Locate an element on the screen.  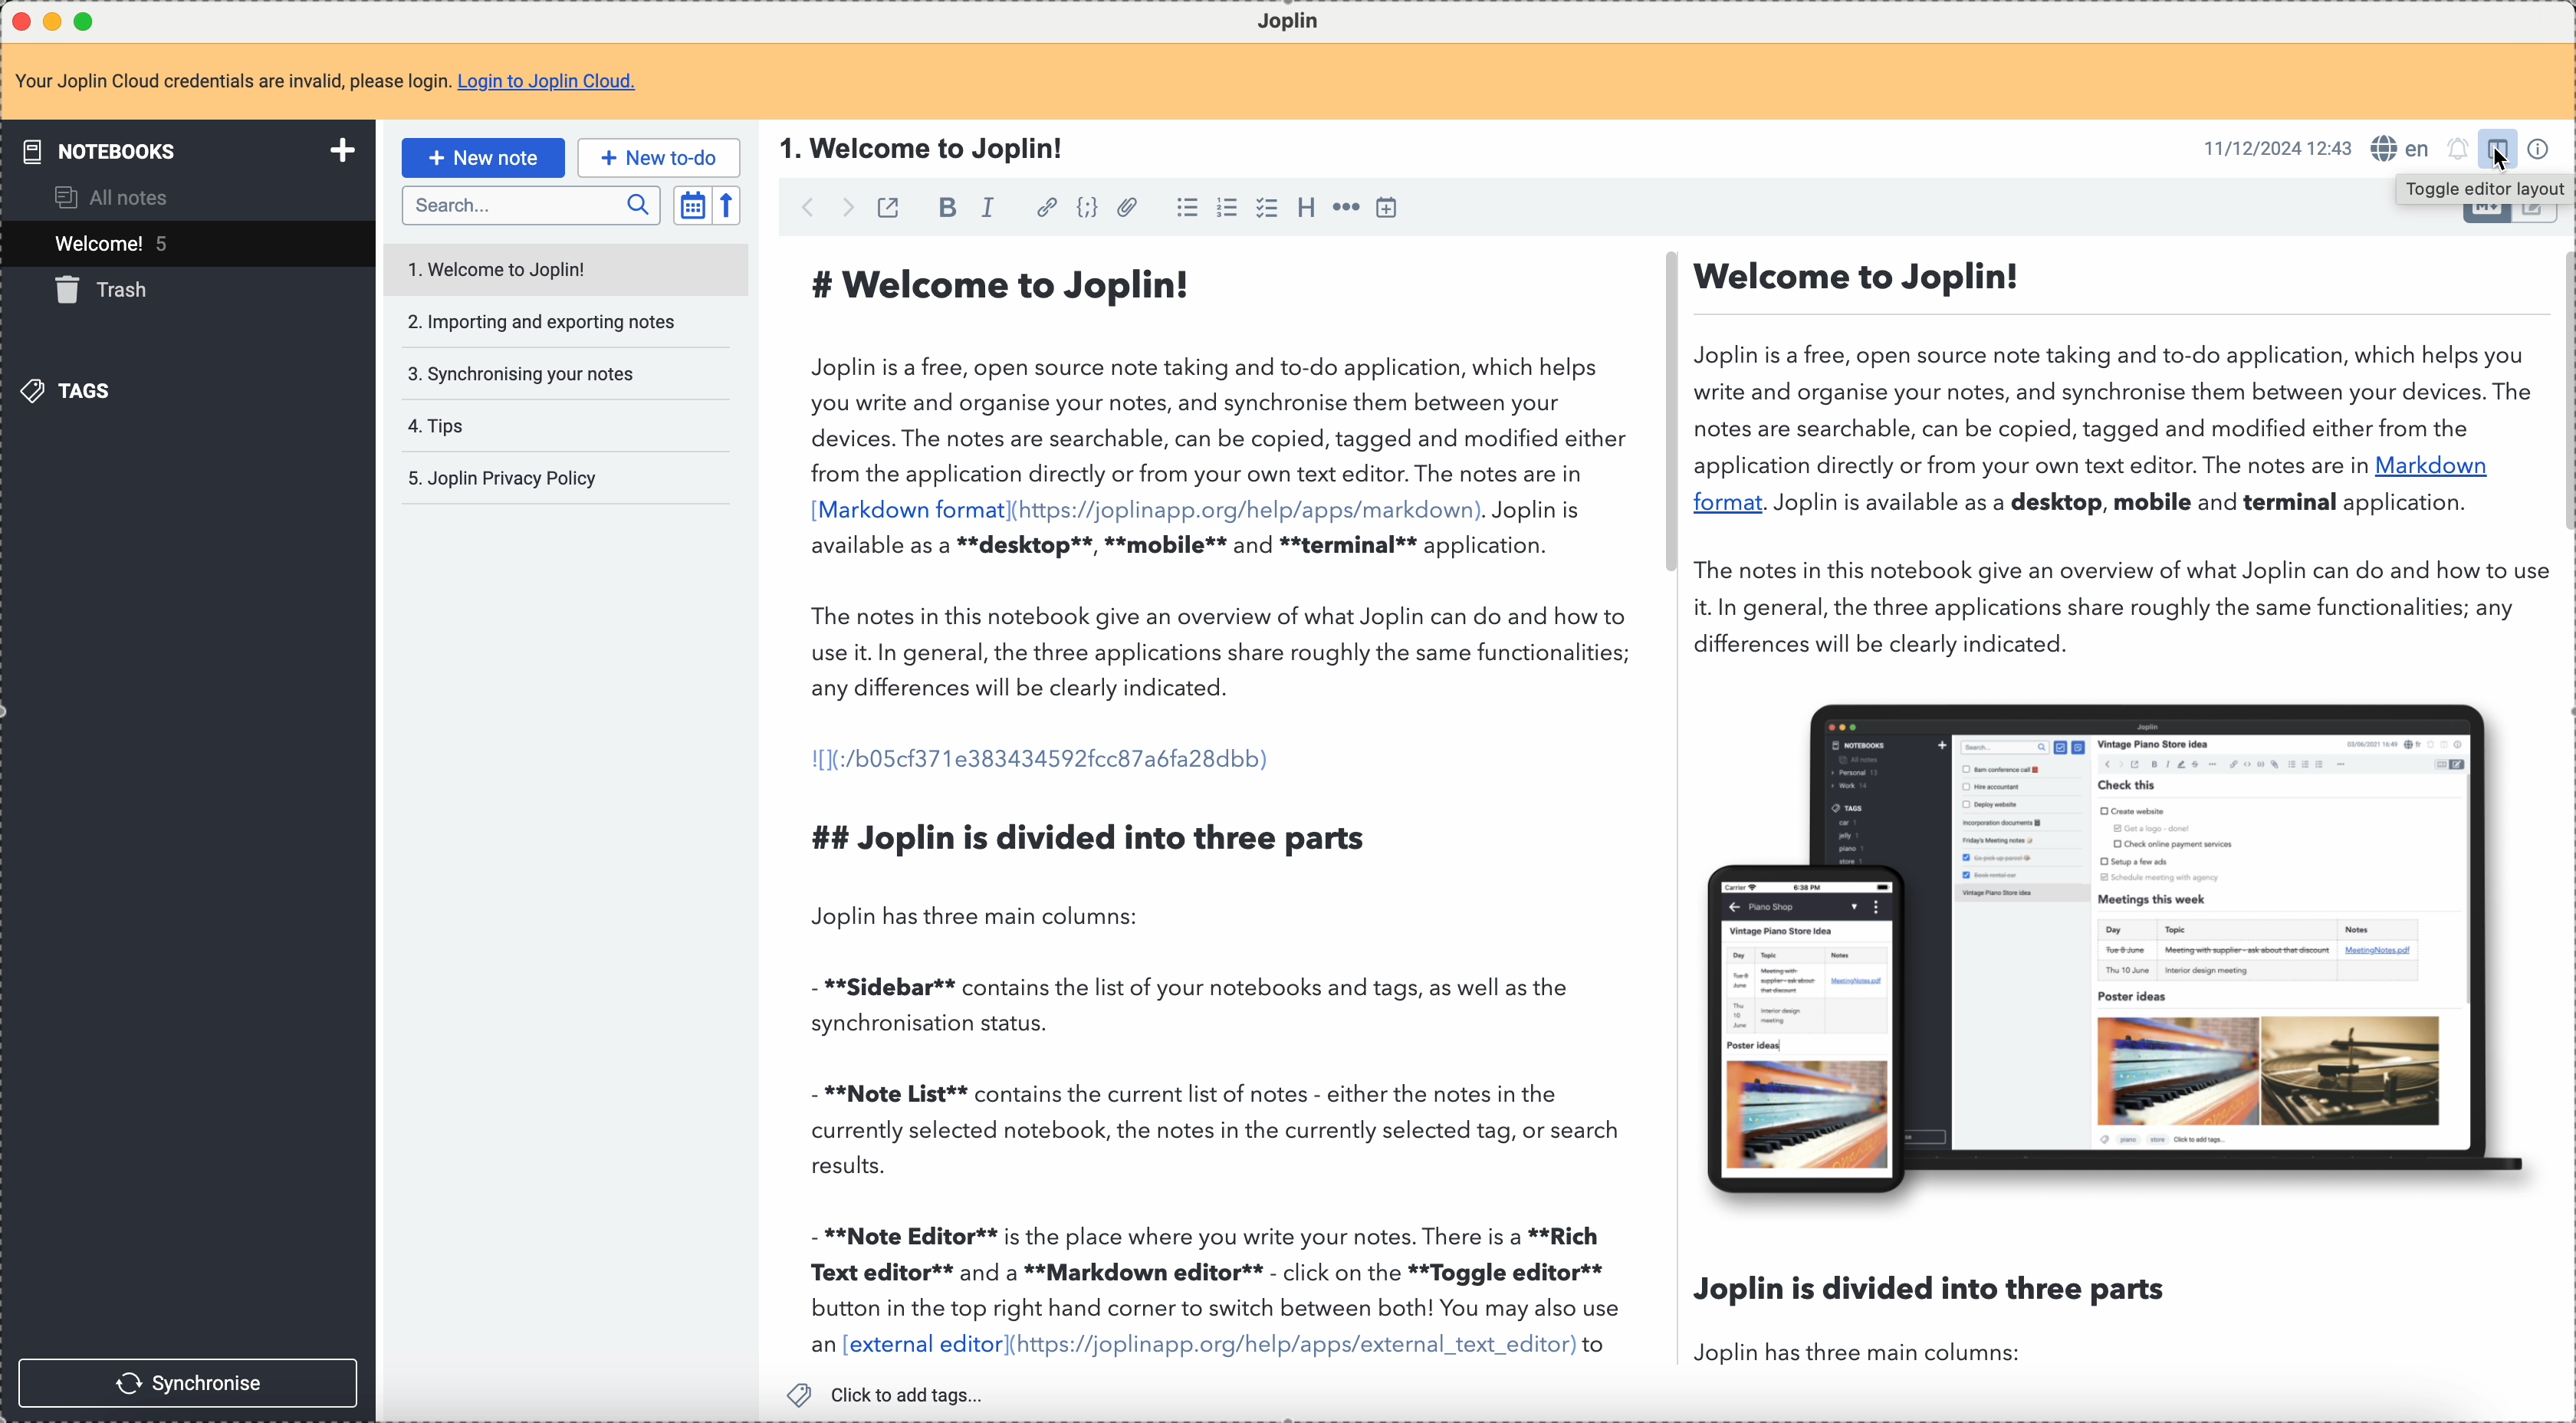
tags is located at coordinates (74, 394).